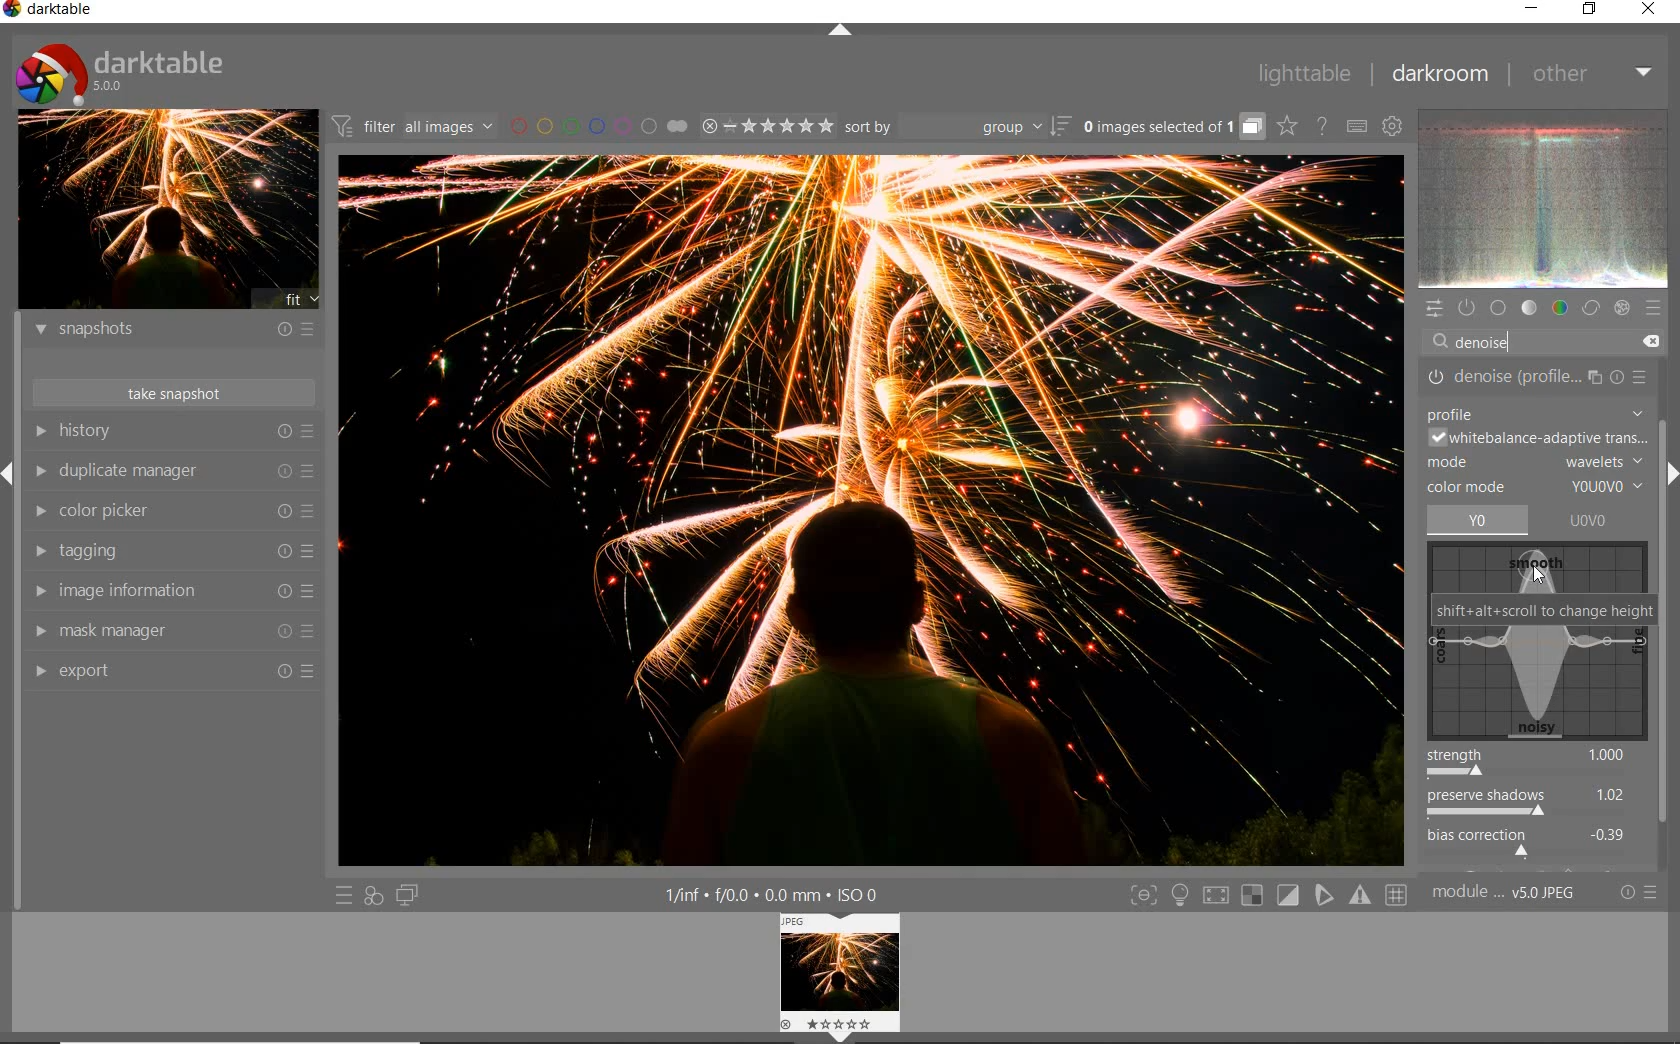 The image size is (1680, 1044). I want to click on quick access panel, so click(1436, 307).